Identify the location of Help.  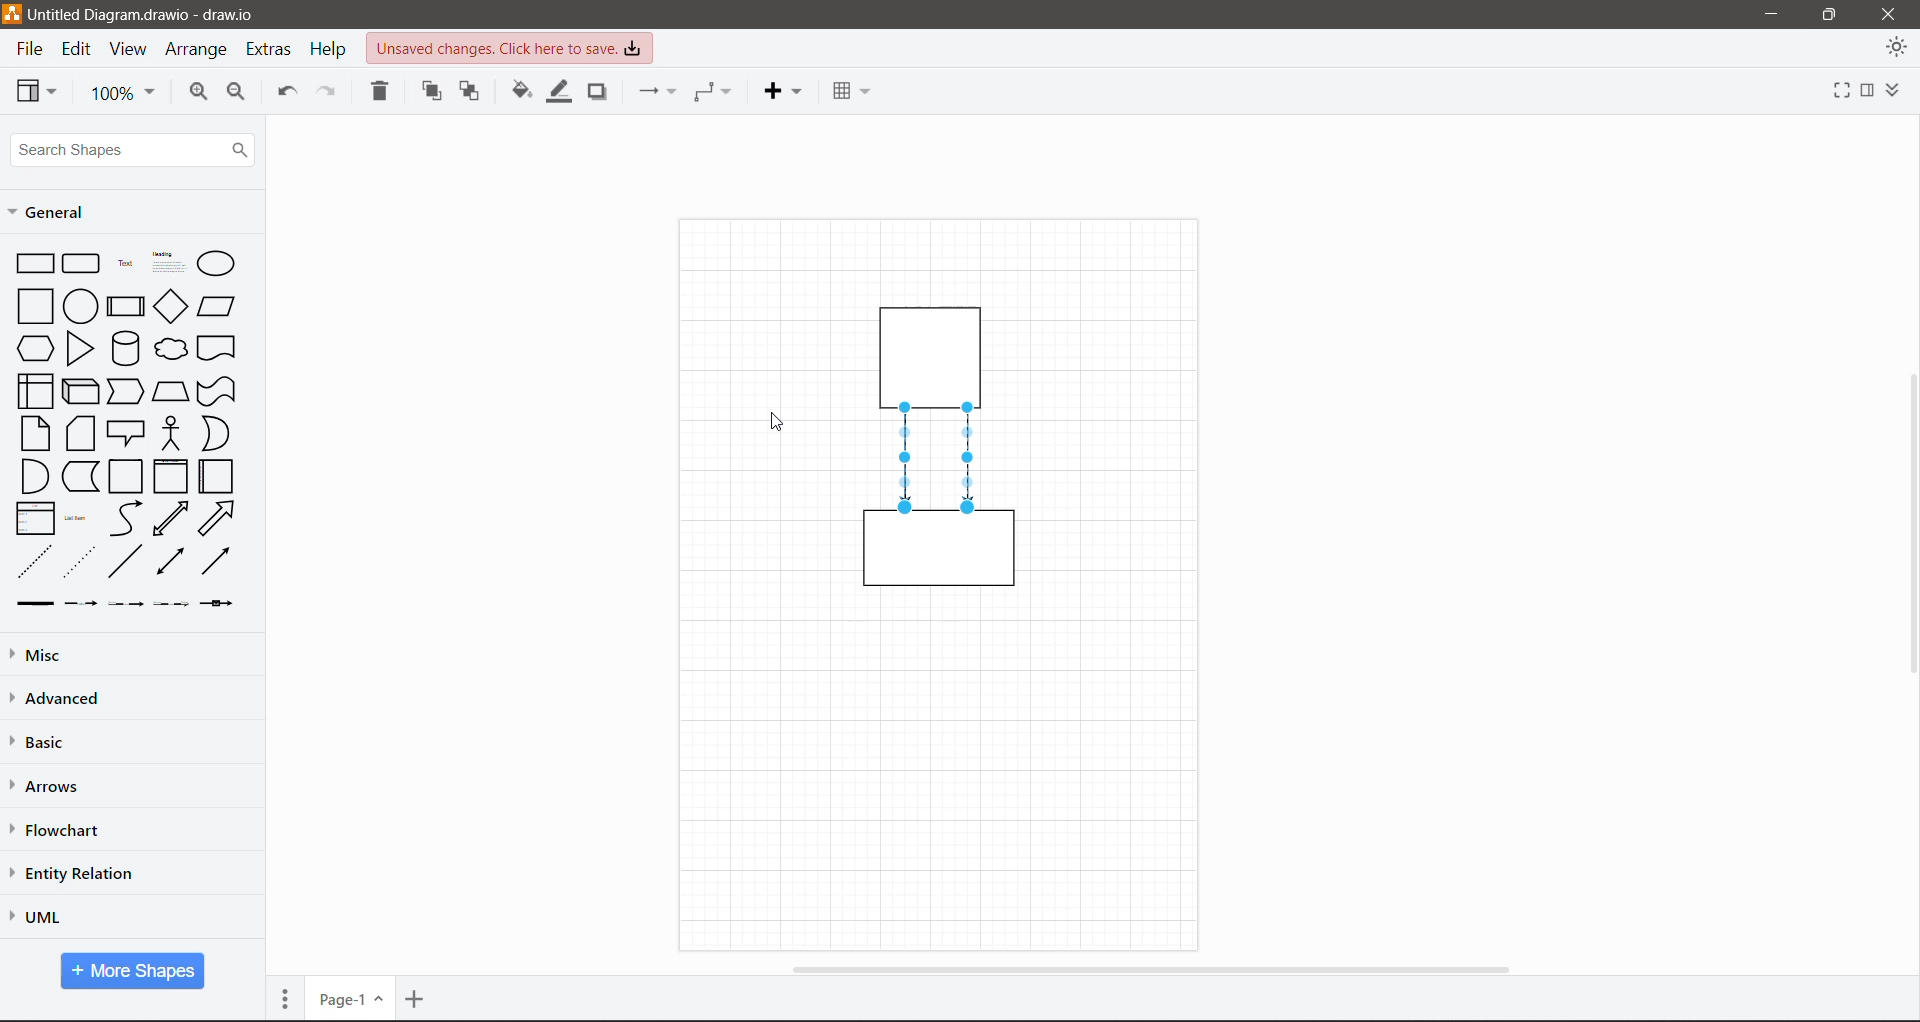
(331, 49).